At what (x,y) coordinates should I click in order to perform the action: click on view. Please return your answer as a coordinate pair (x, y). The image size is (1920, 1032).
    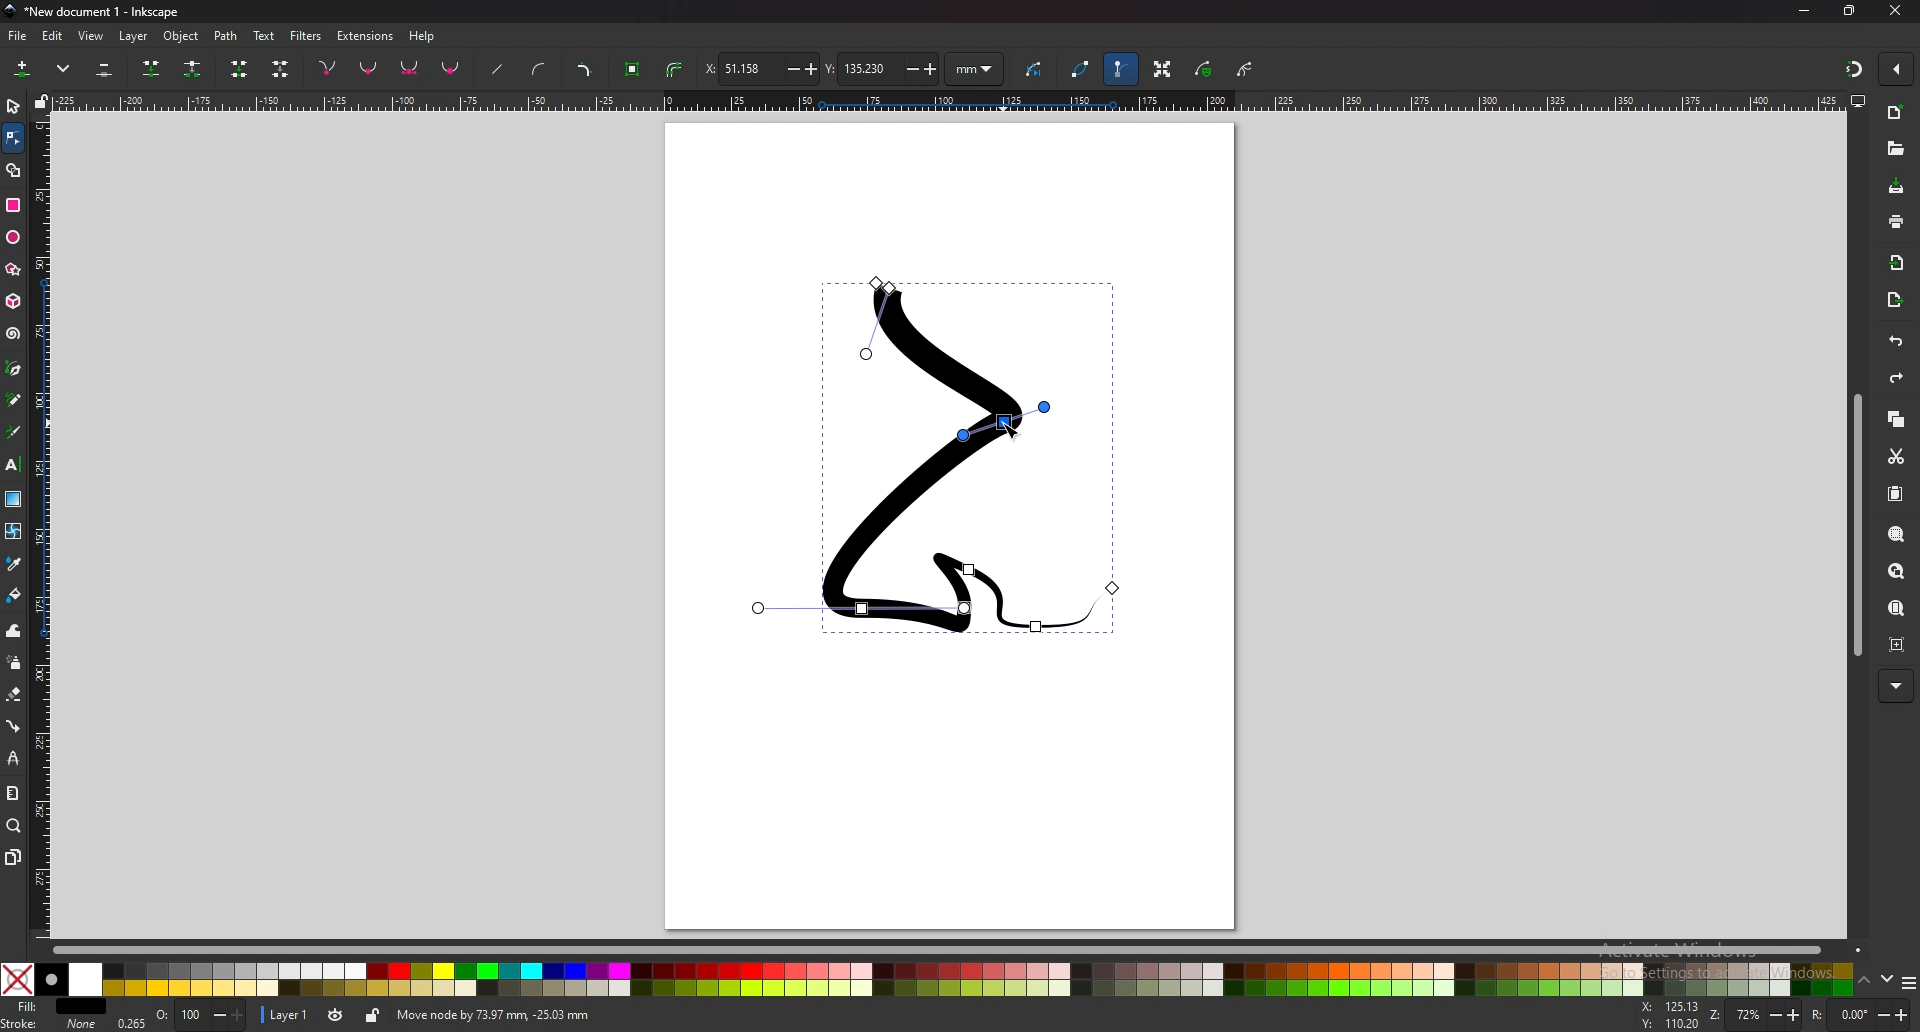
    Looking at the image, I should click on (94, 35).